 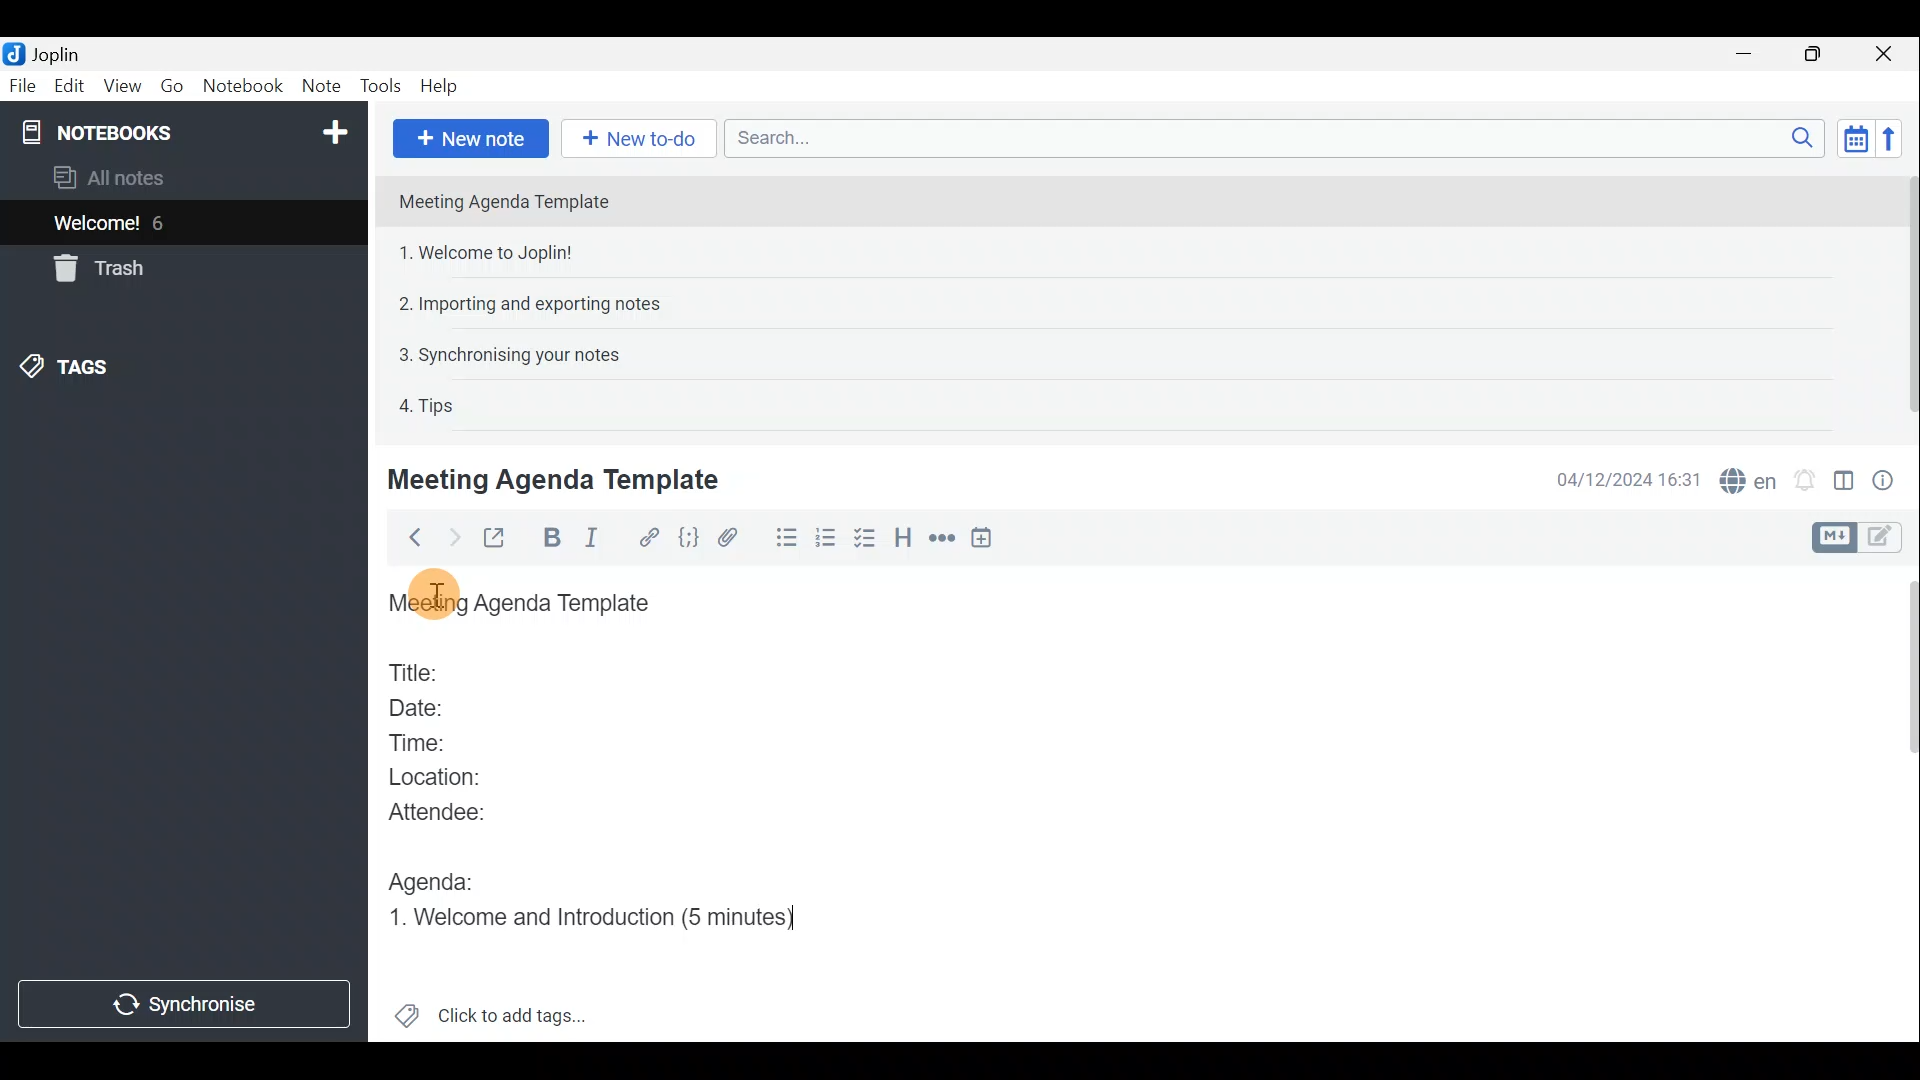 I want to click on New to-do, so click(x=633, y=137).